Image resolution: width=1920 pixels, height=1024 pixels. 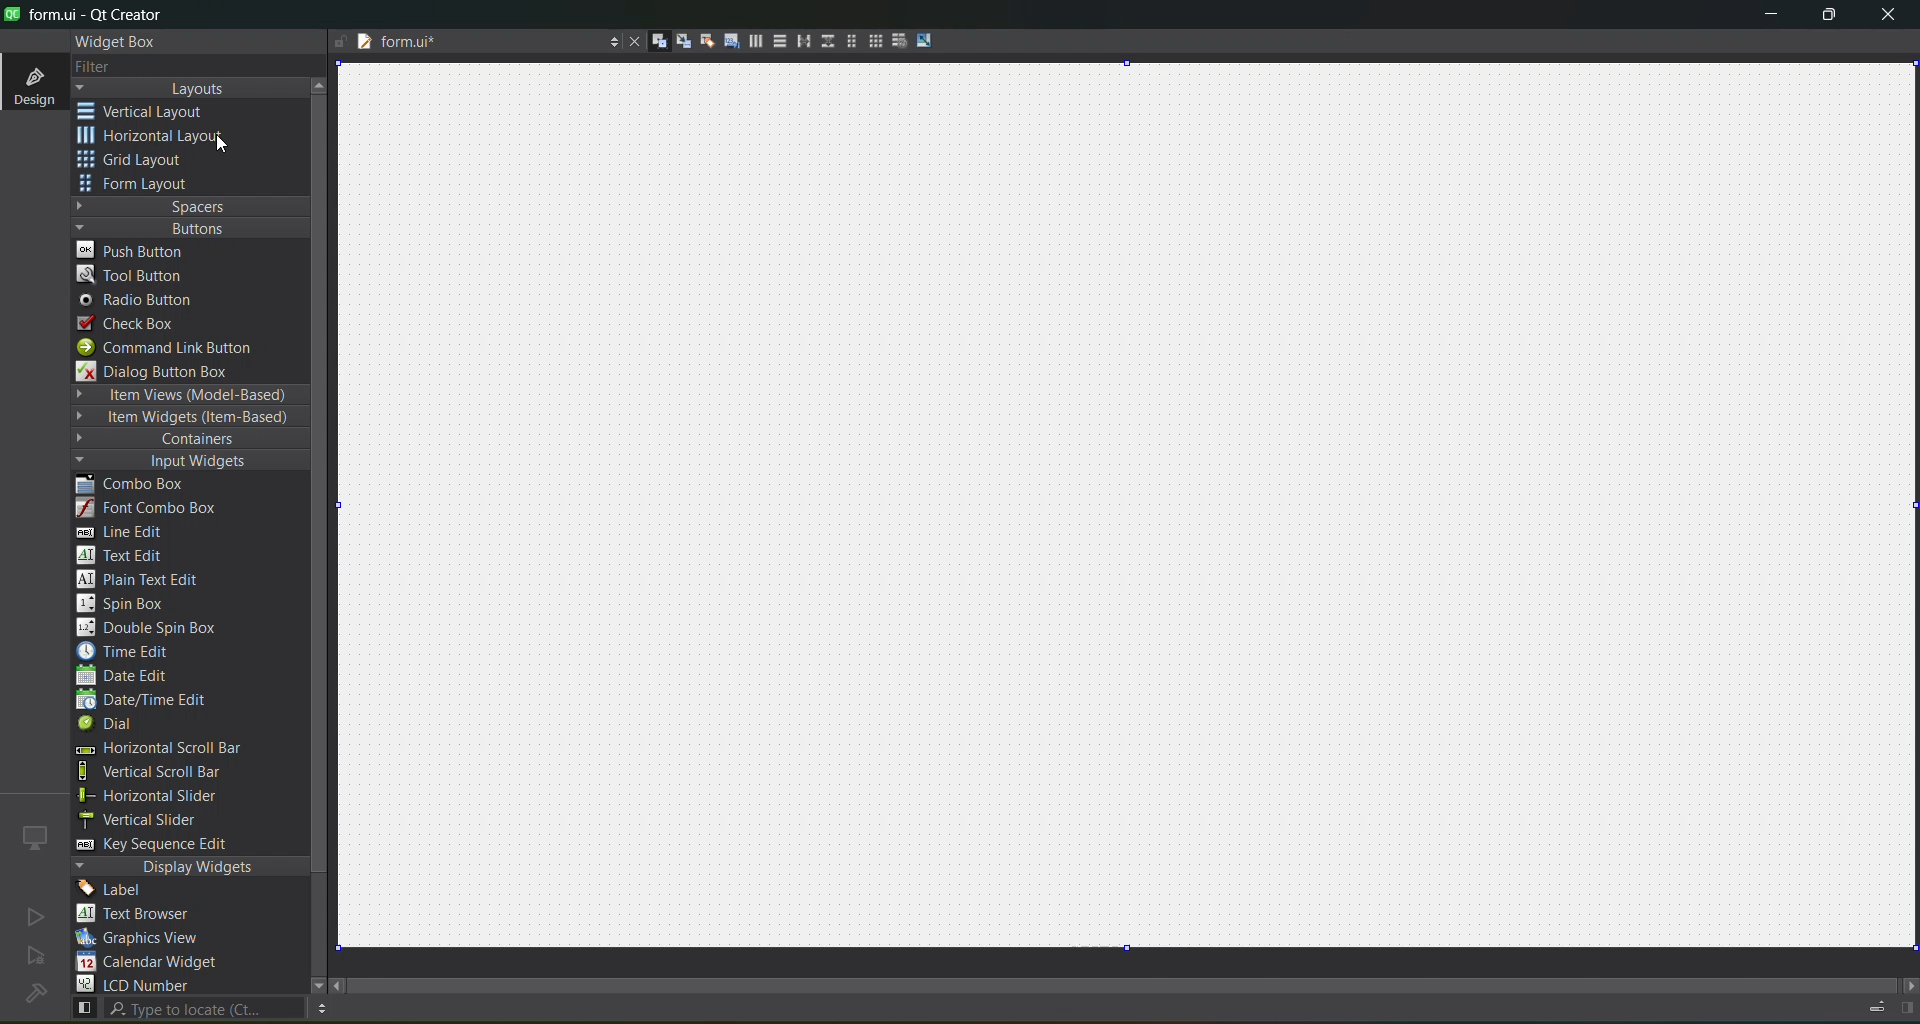 What do you see at coordinates (172, 772) in the screenshot?
I see `vertical scroll bar` at bounding box center [172, 772].